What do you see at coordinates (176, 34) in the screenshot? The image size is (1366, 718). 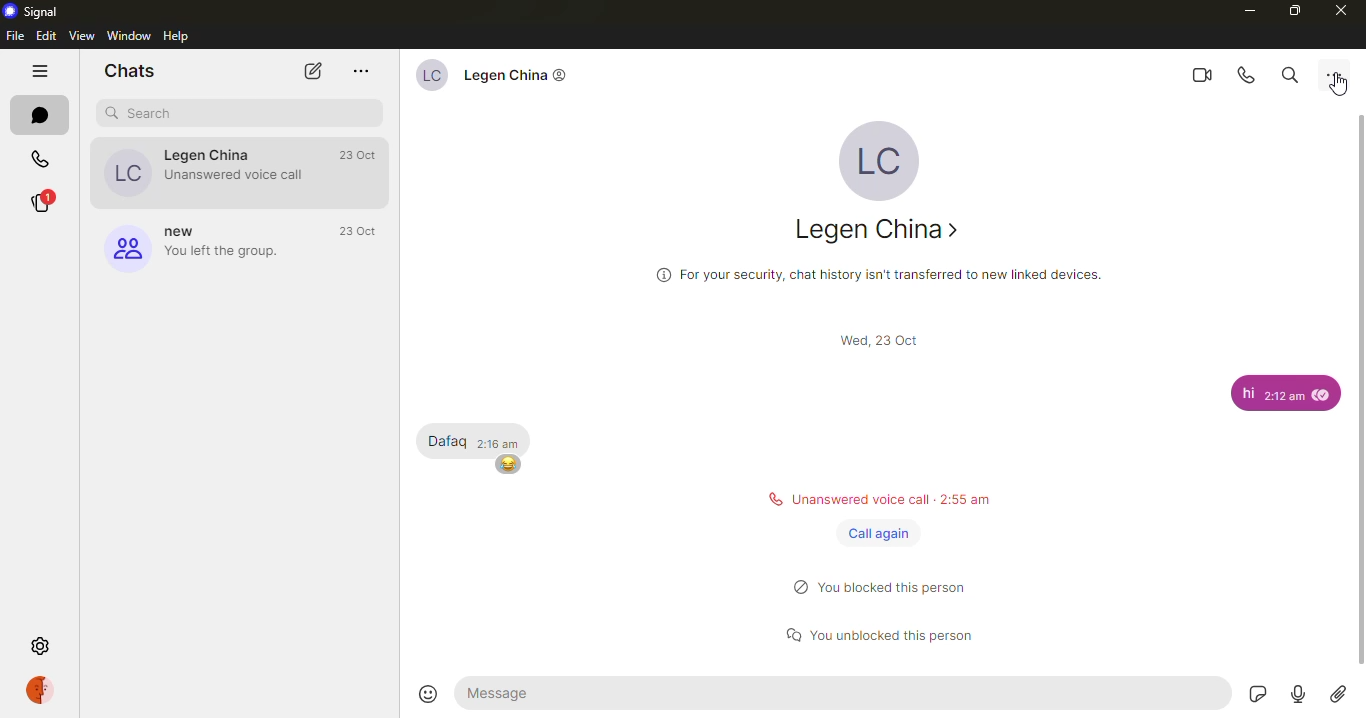 I see `help` at bounding box center [176, 34].